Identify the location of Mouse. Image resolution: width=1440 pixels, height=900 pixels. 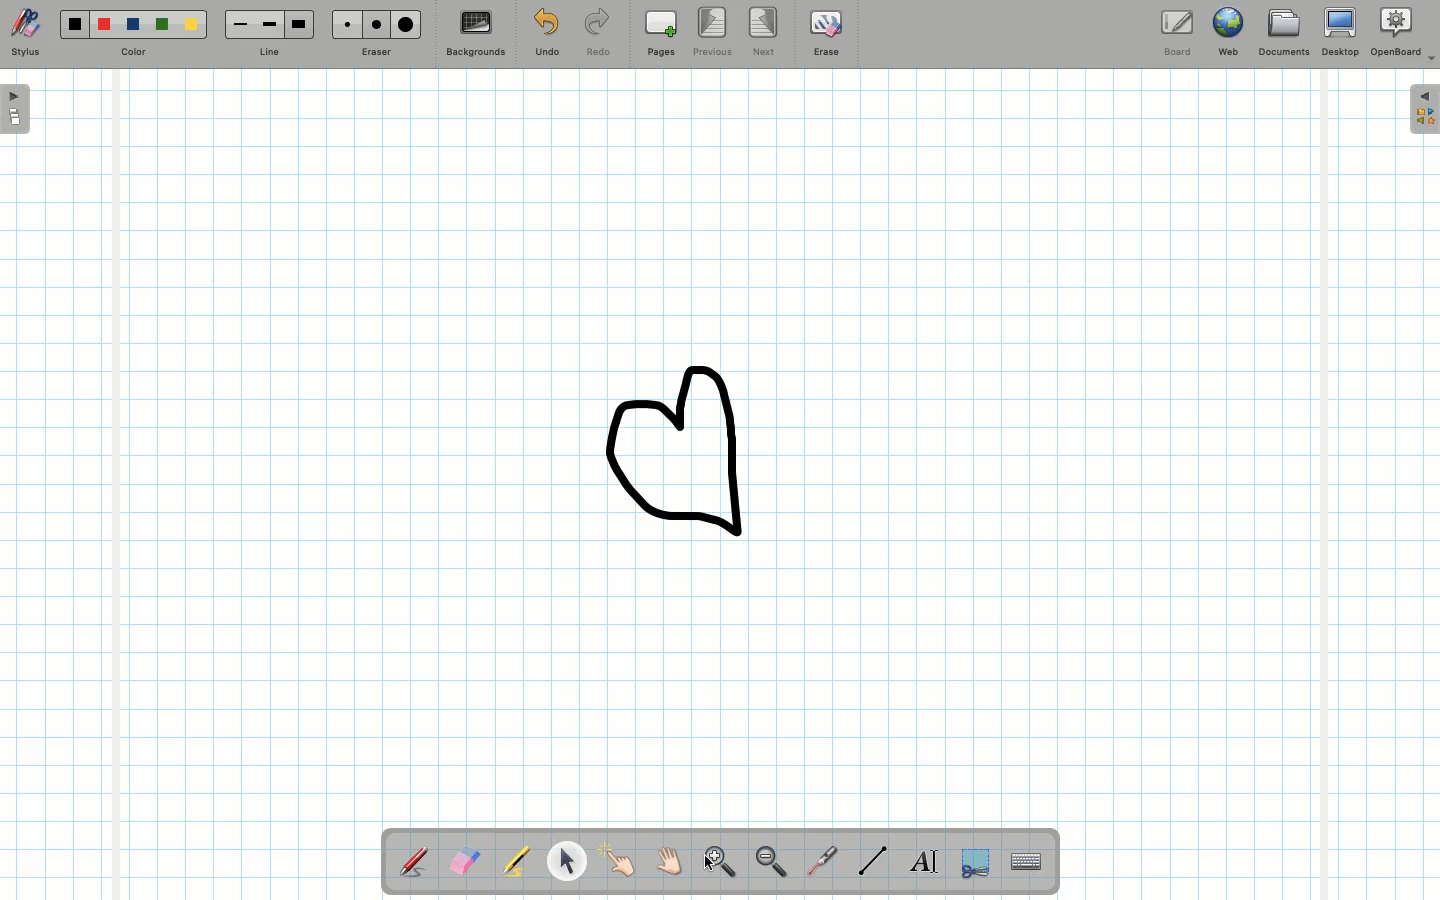
(567, 864).